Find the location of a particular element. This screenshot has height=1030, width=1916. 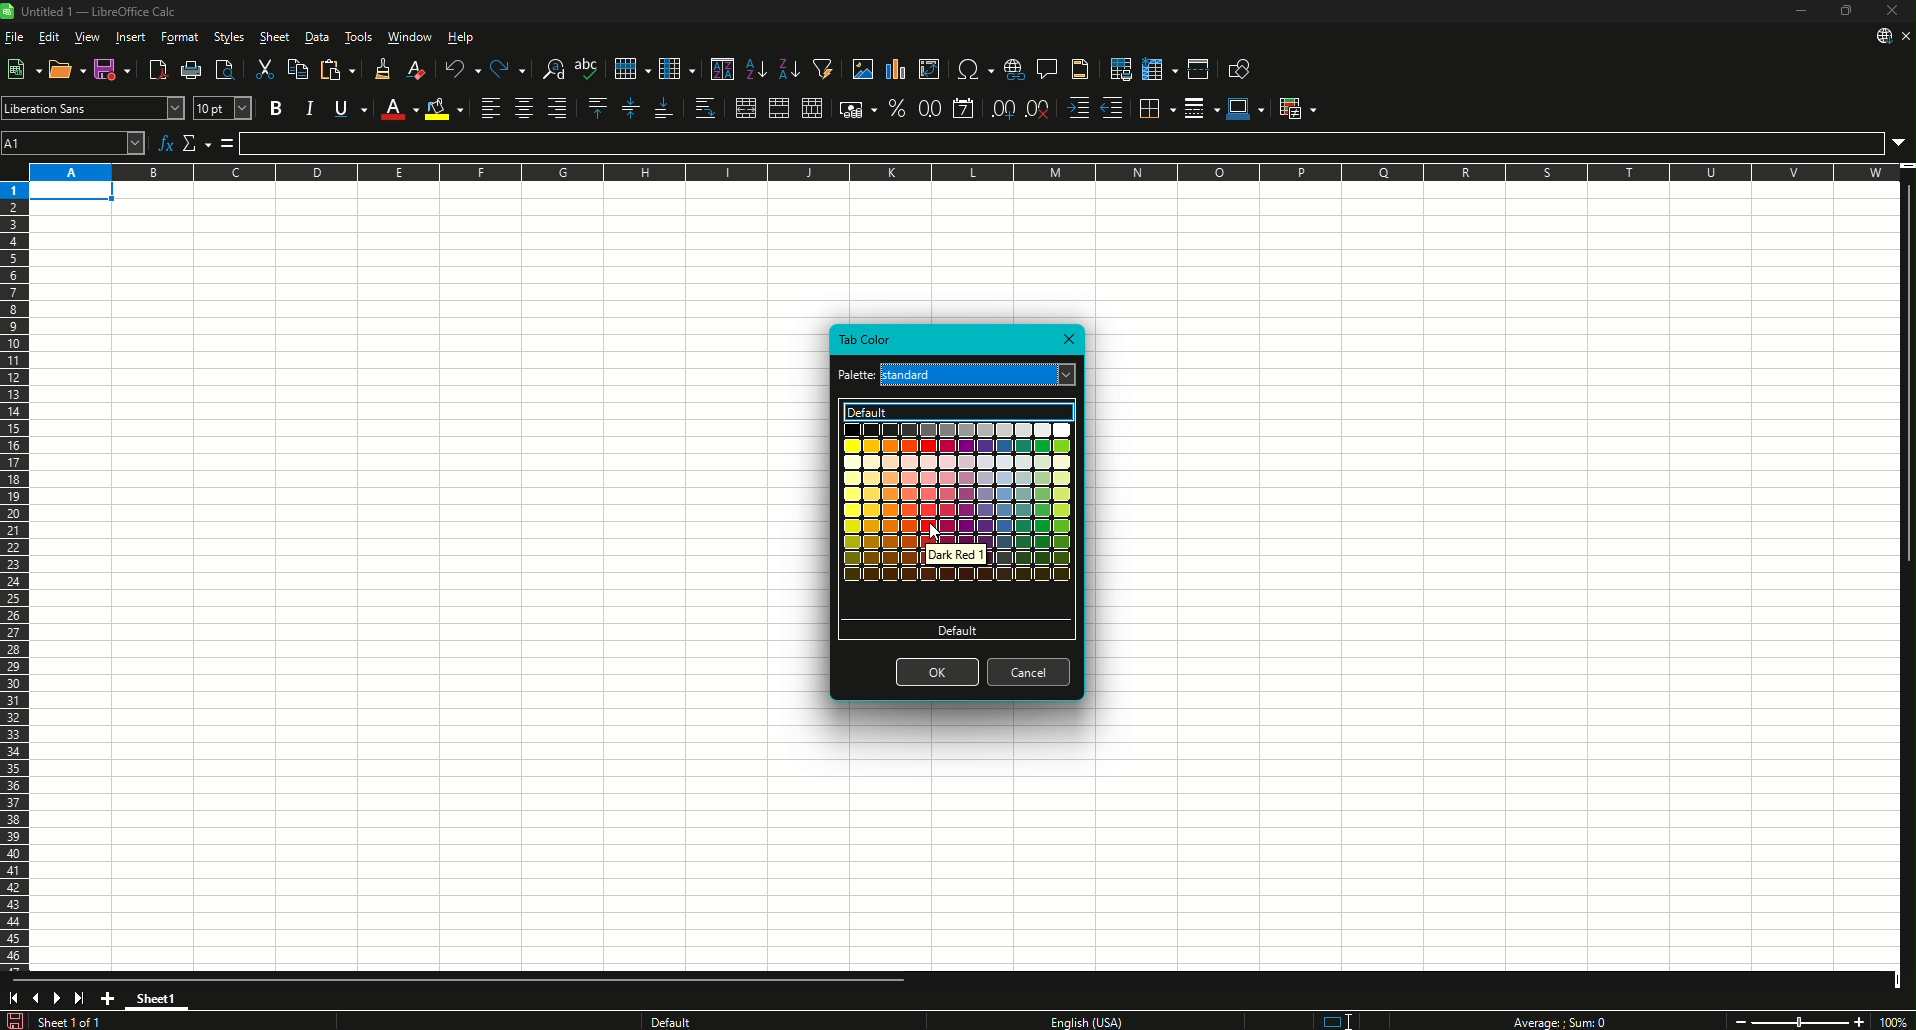

Zoom in is located at coordinates (1860, 1022).